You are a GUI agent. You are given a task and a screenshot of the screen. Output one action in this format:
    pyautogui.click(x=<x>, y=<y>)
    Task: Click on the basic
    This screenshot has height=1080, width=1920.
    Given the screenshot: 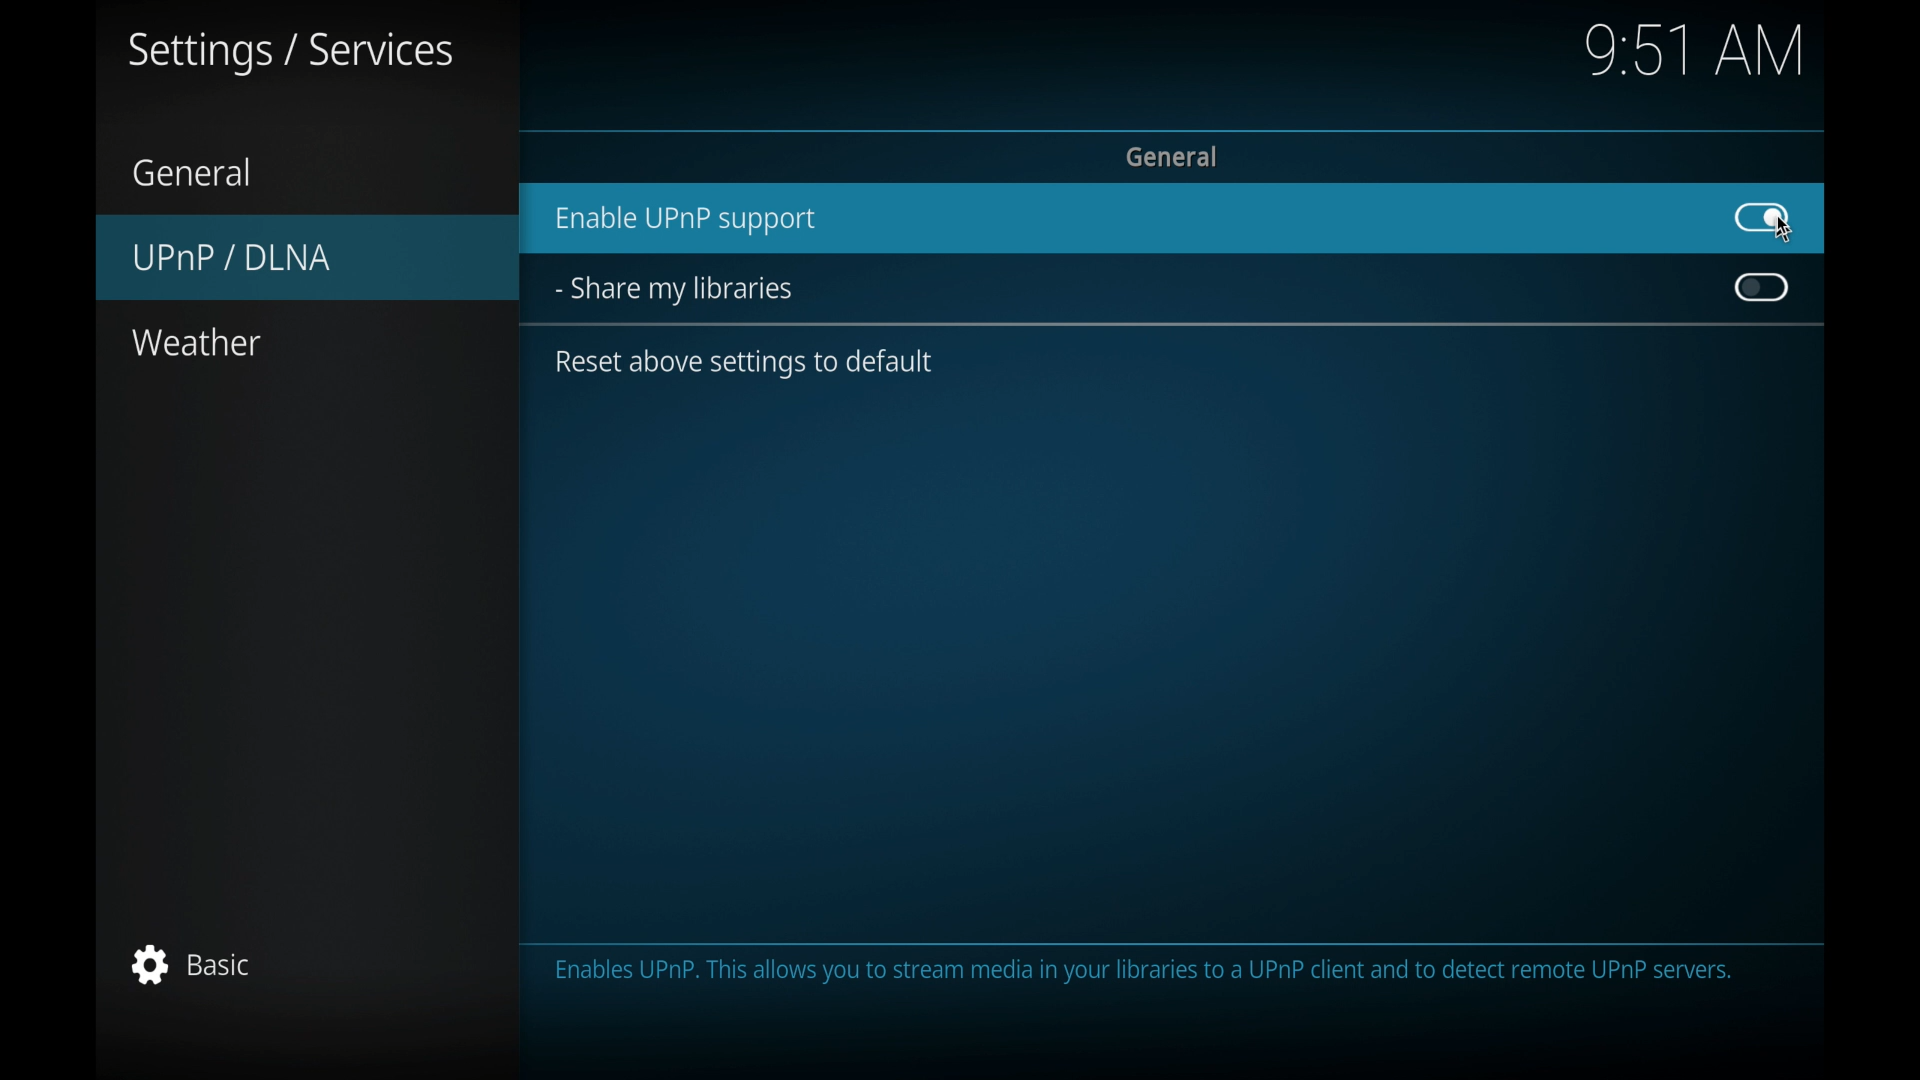 What is the action you would take?
    pyautogui.click(x=186, y=964)
    